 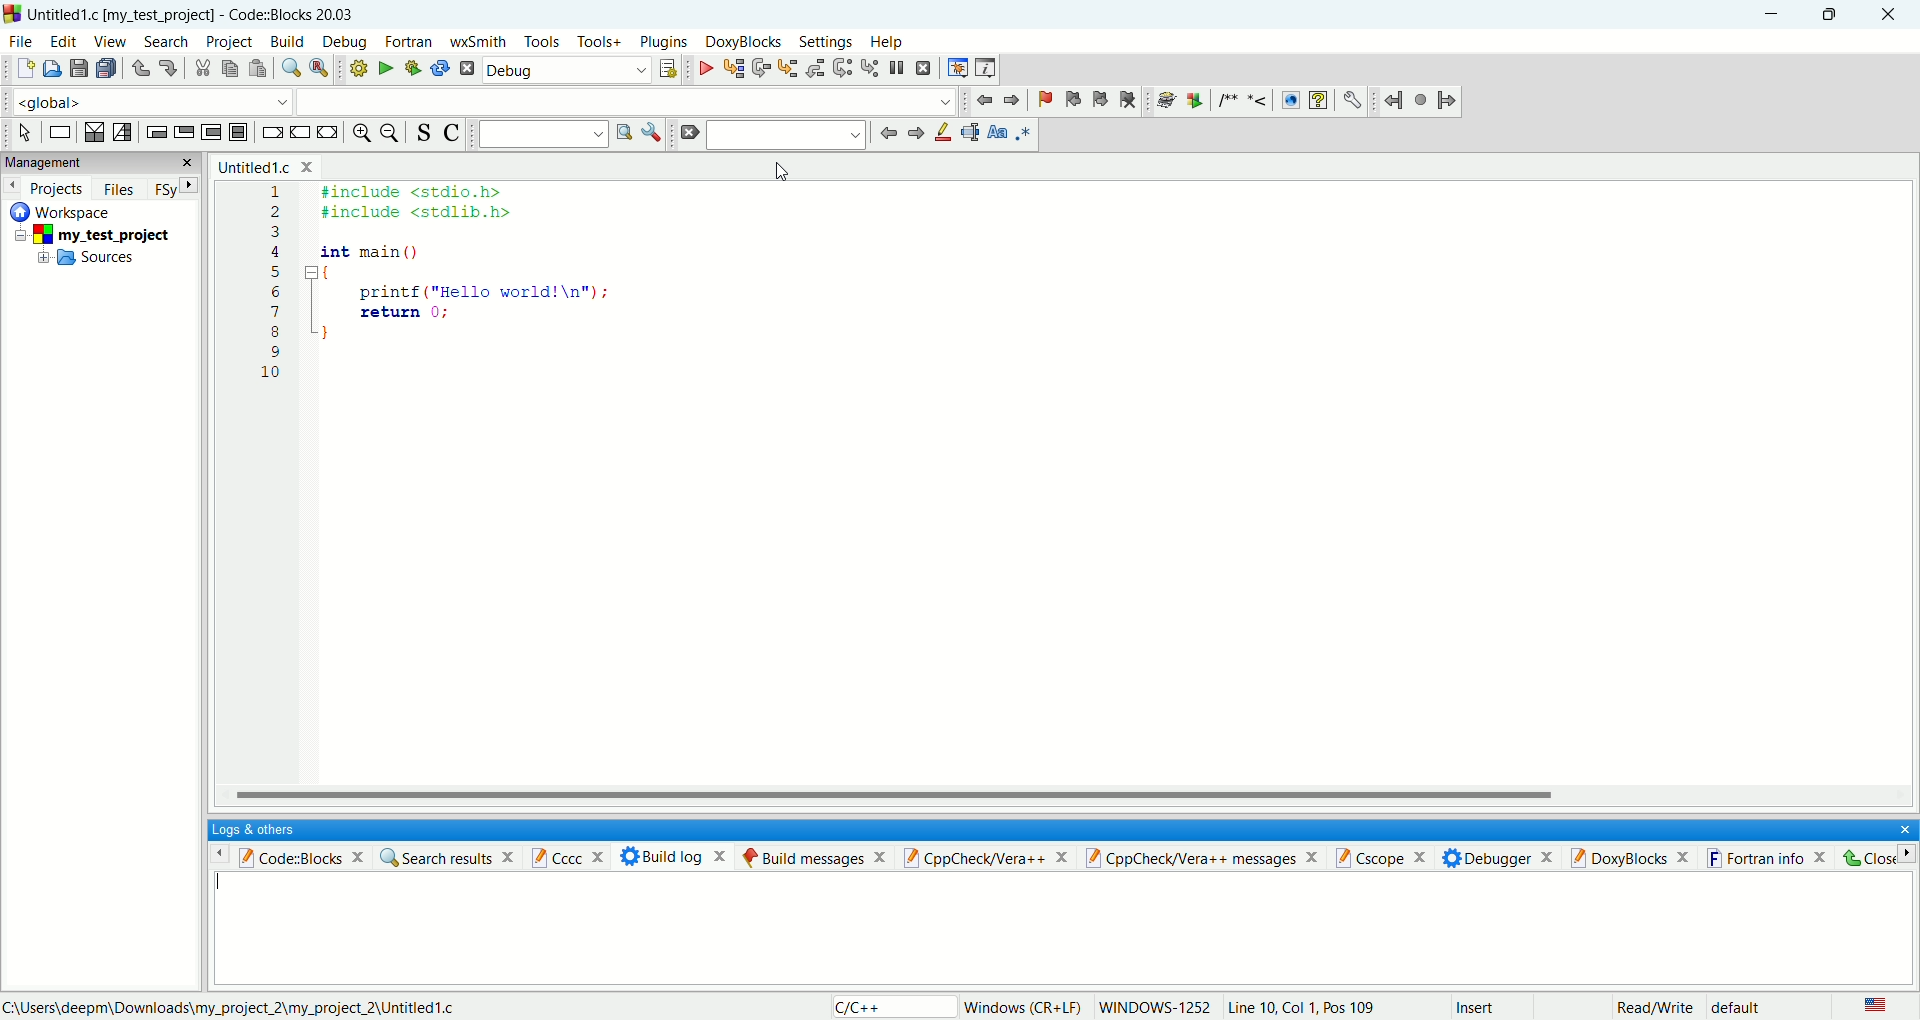 What do you see at coordinates (623, 133) in the screenshot?
I see `run search` at bounding box center [623, 133].